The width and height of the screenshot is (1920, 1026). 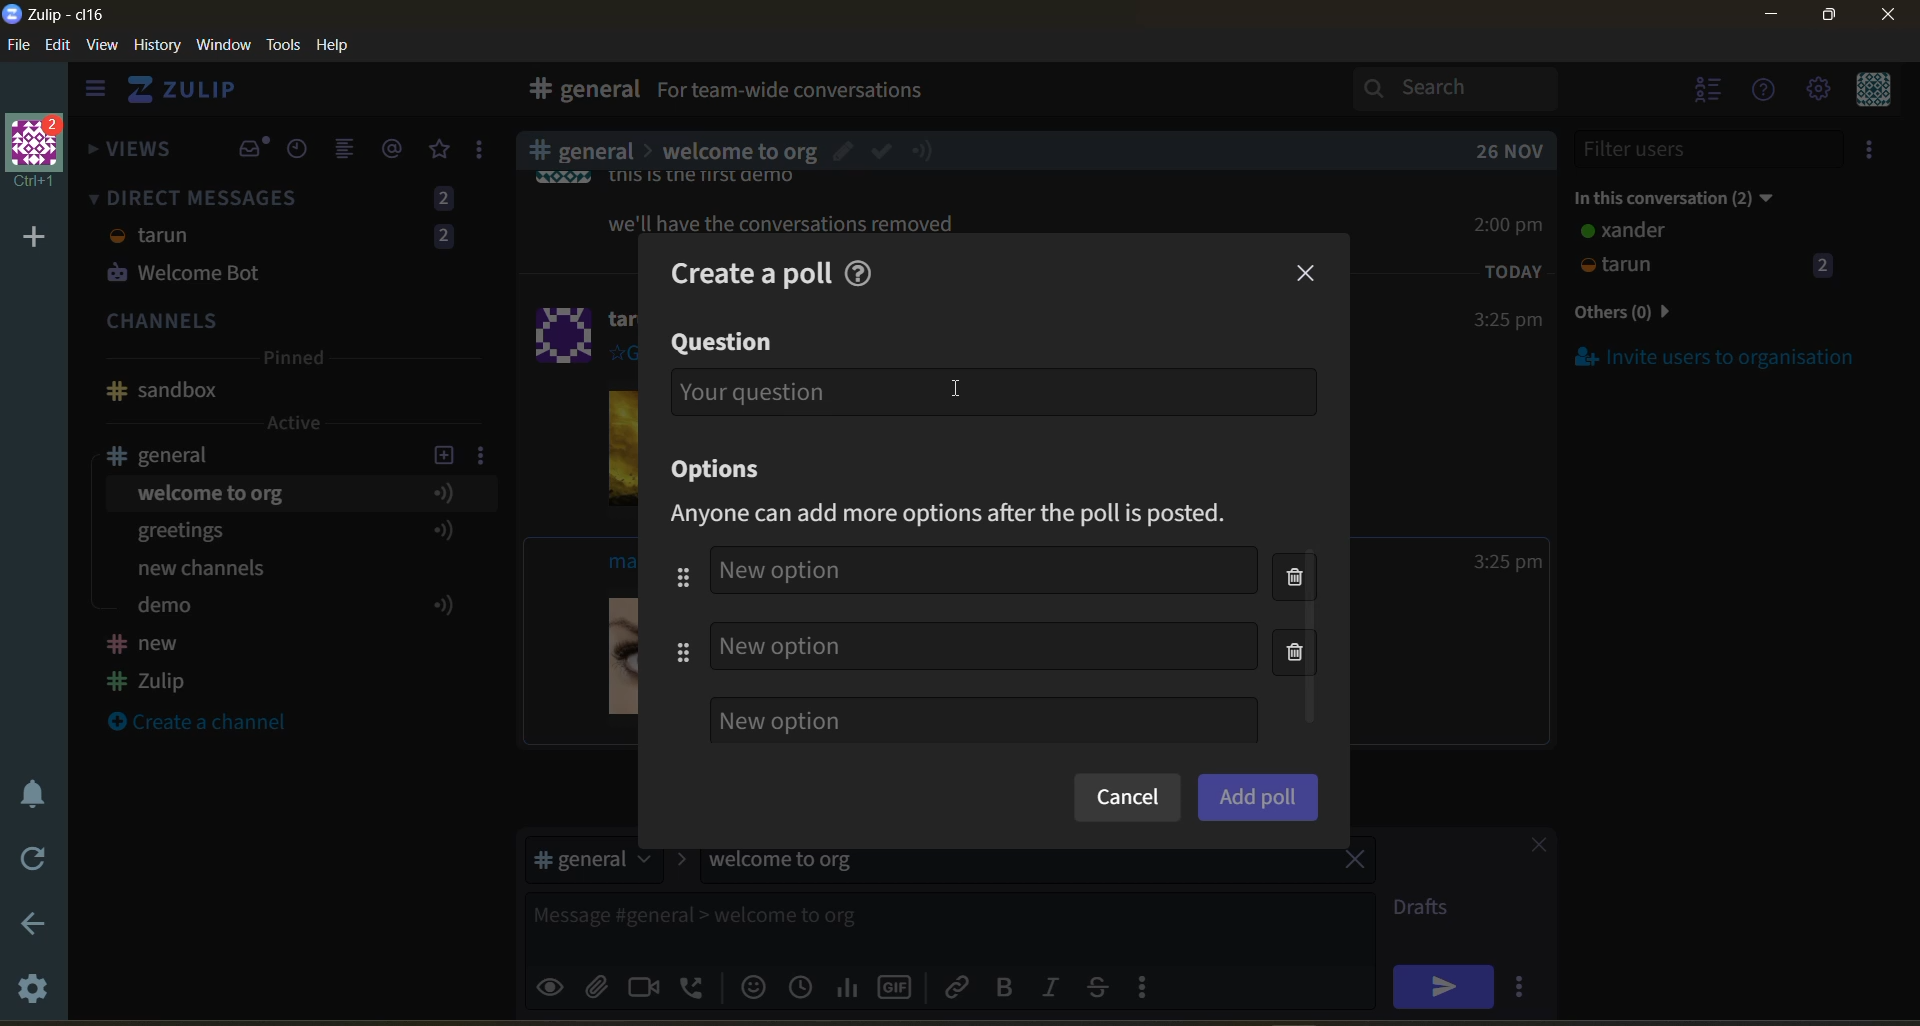 I want to click on Scroll bar, so click(x=1908, y=534).